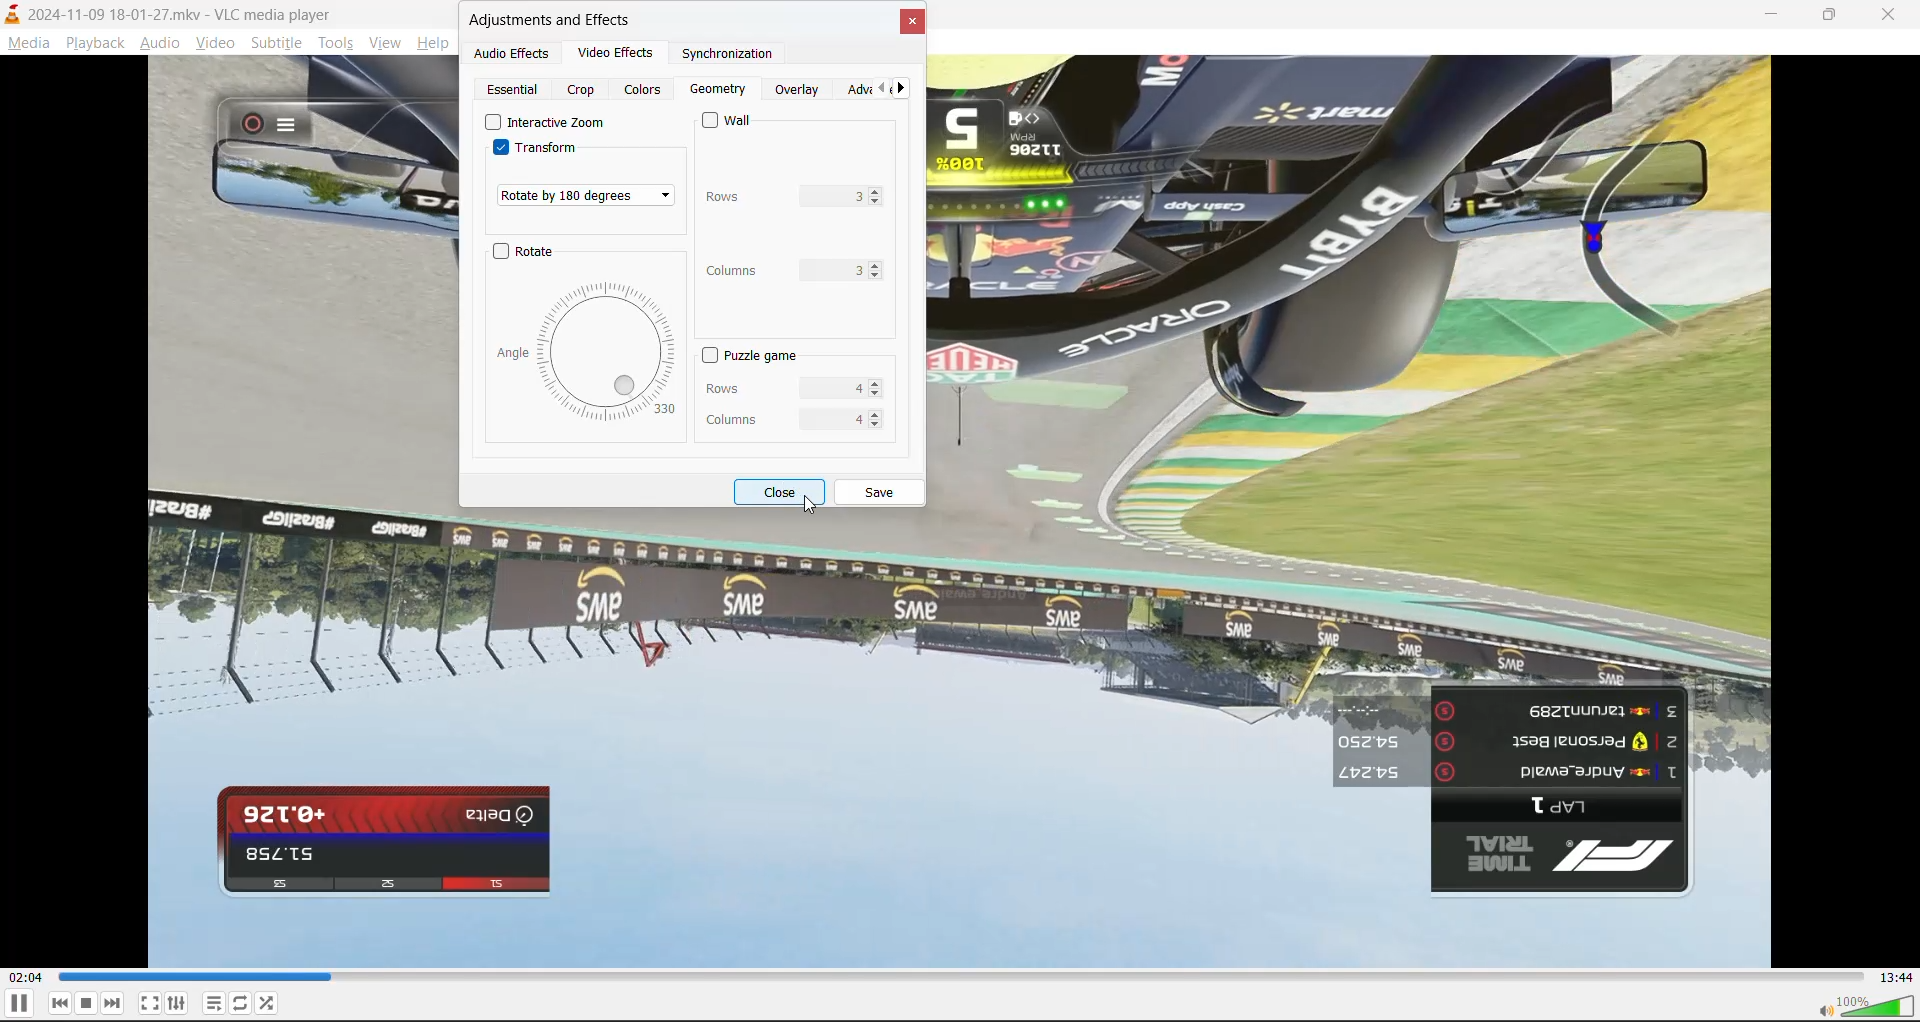  What do you see at coordinates (1777, 17) in the screenshot?
I see `minimize` at bounding box center [1777, 17].